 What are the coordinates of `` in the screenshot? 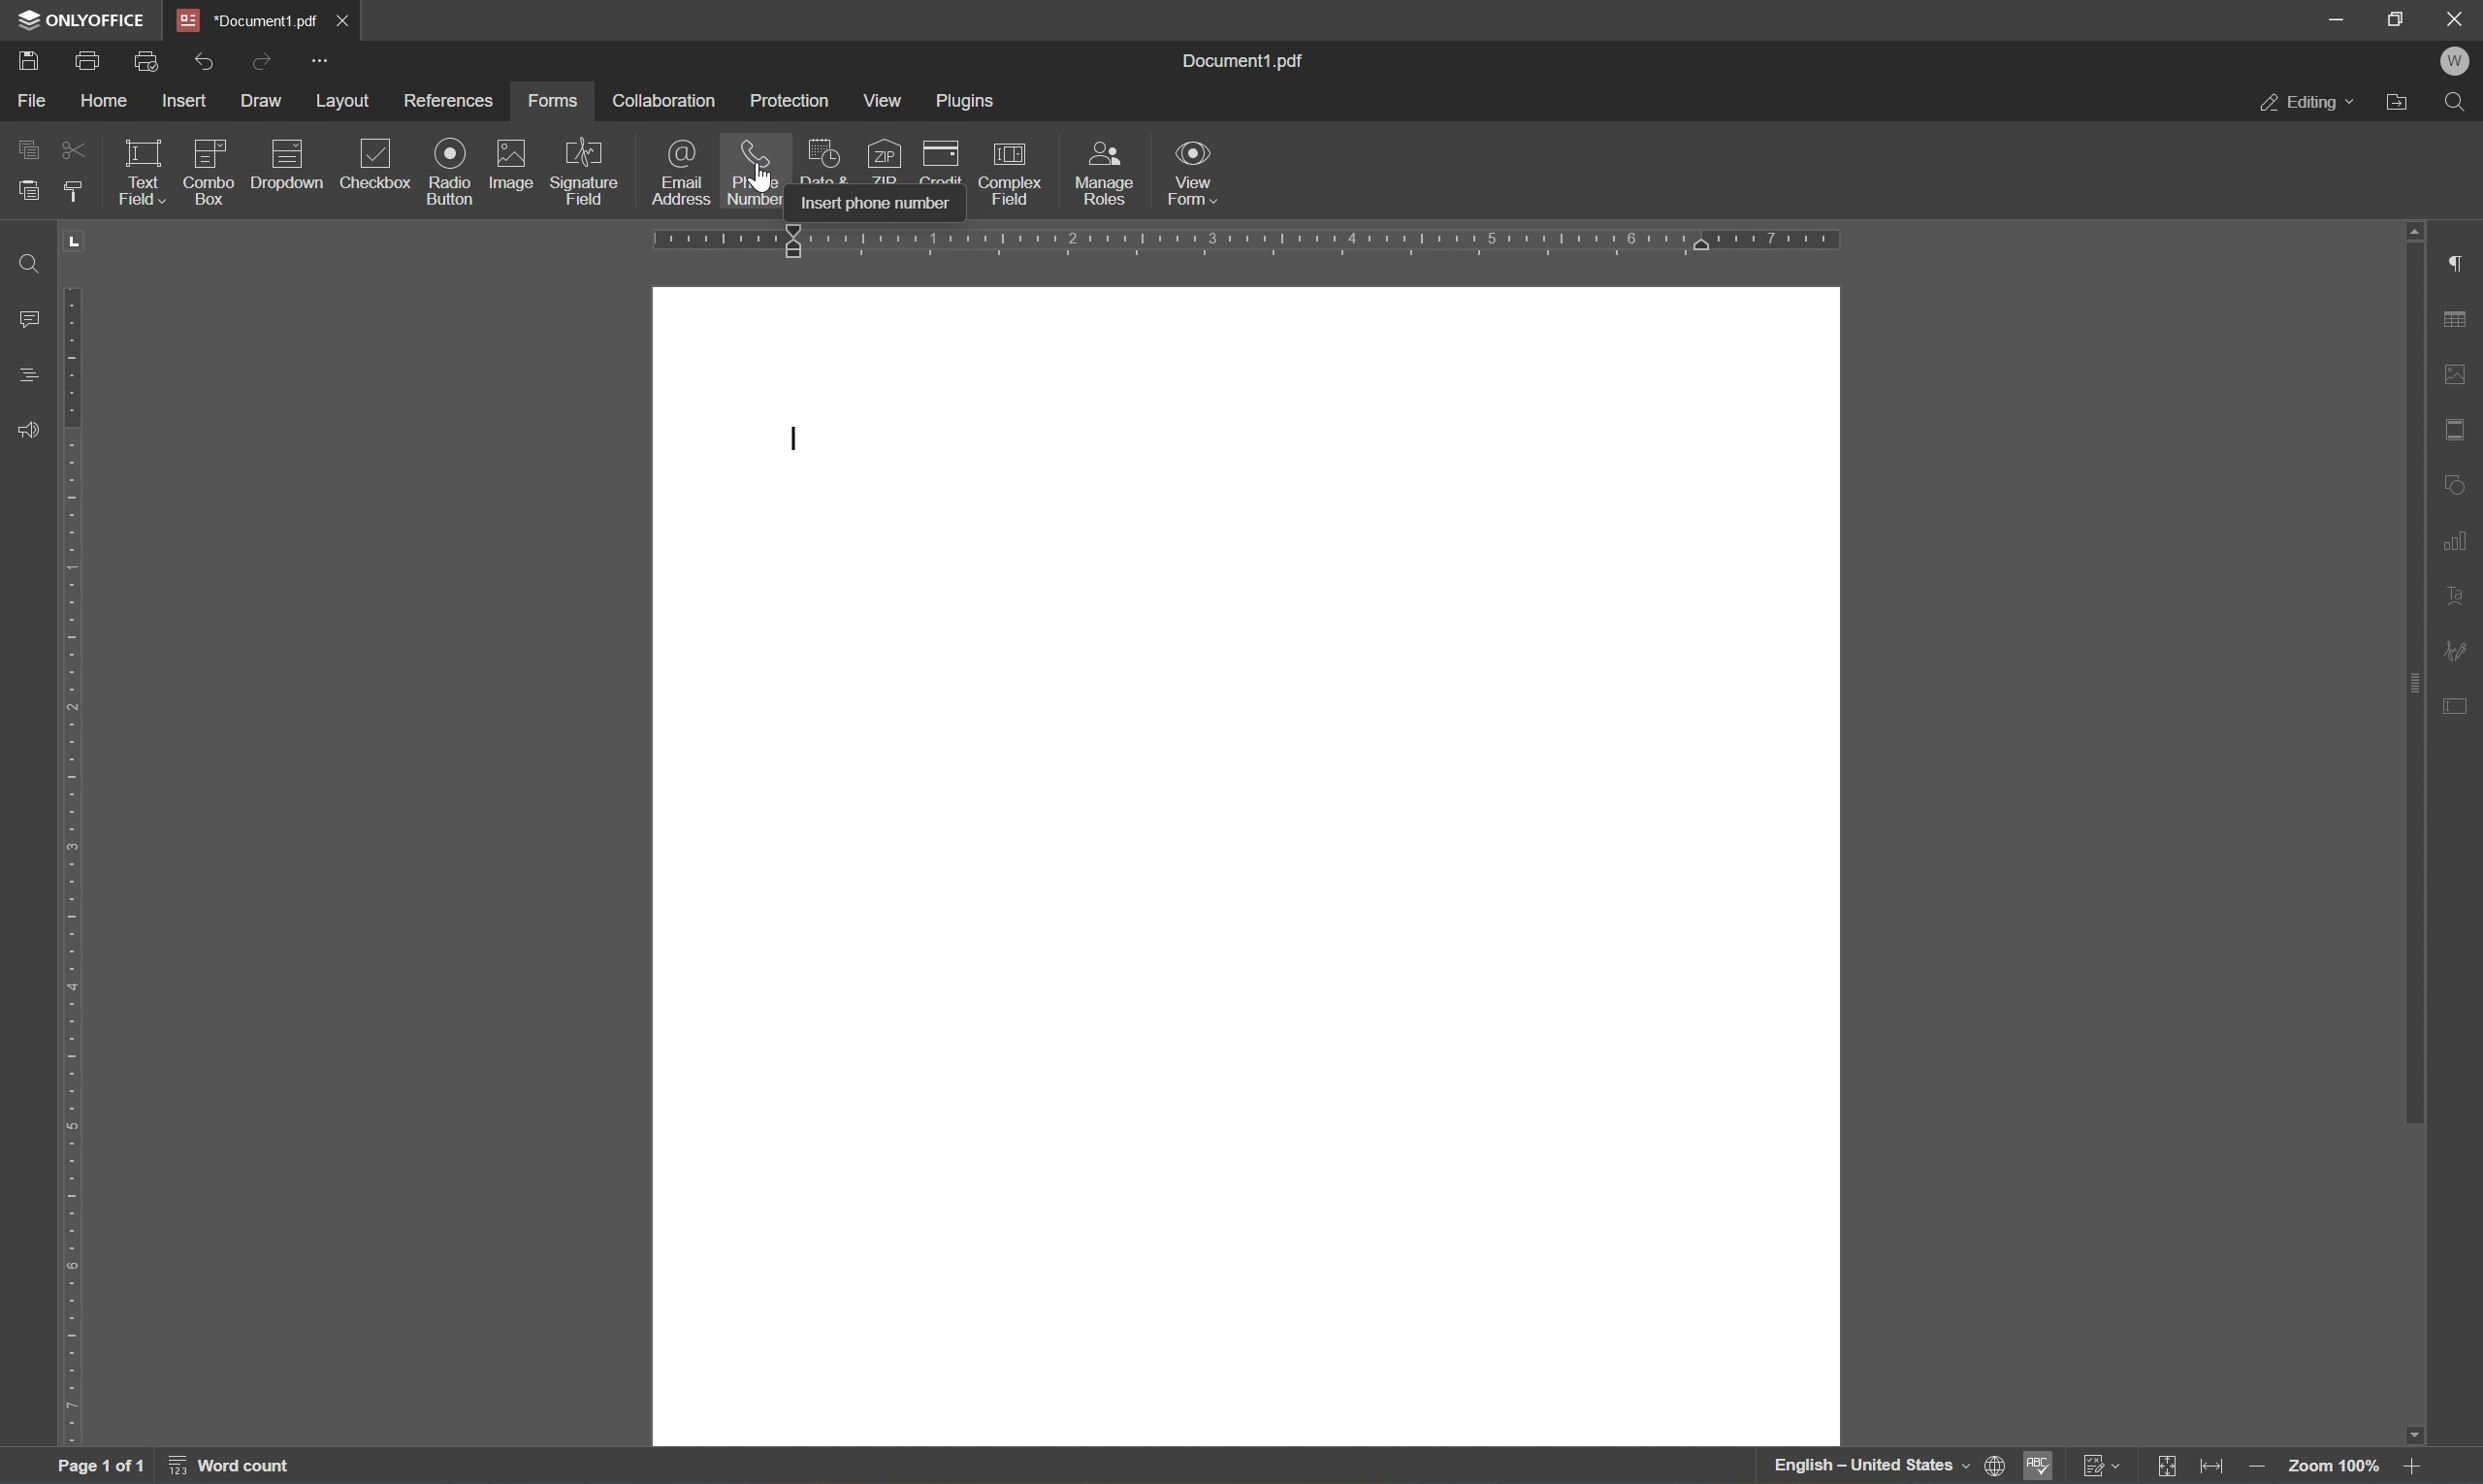 It's located at (885, 100).